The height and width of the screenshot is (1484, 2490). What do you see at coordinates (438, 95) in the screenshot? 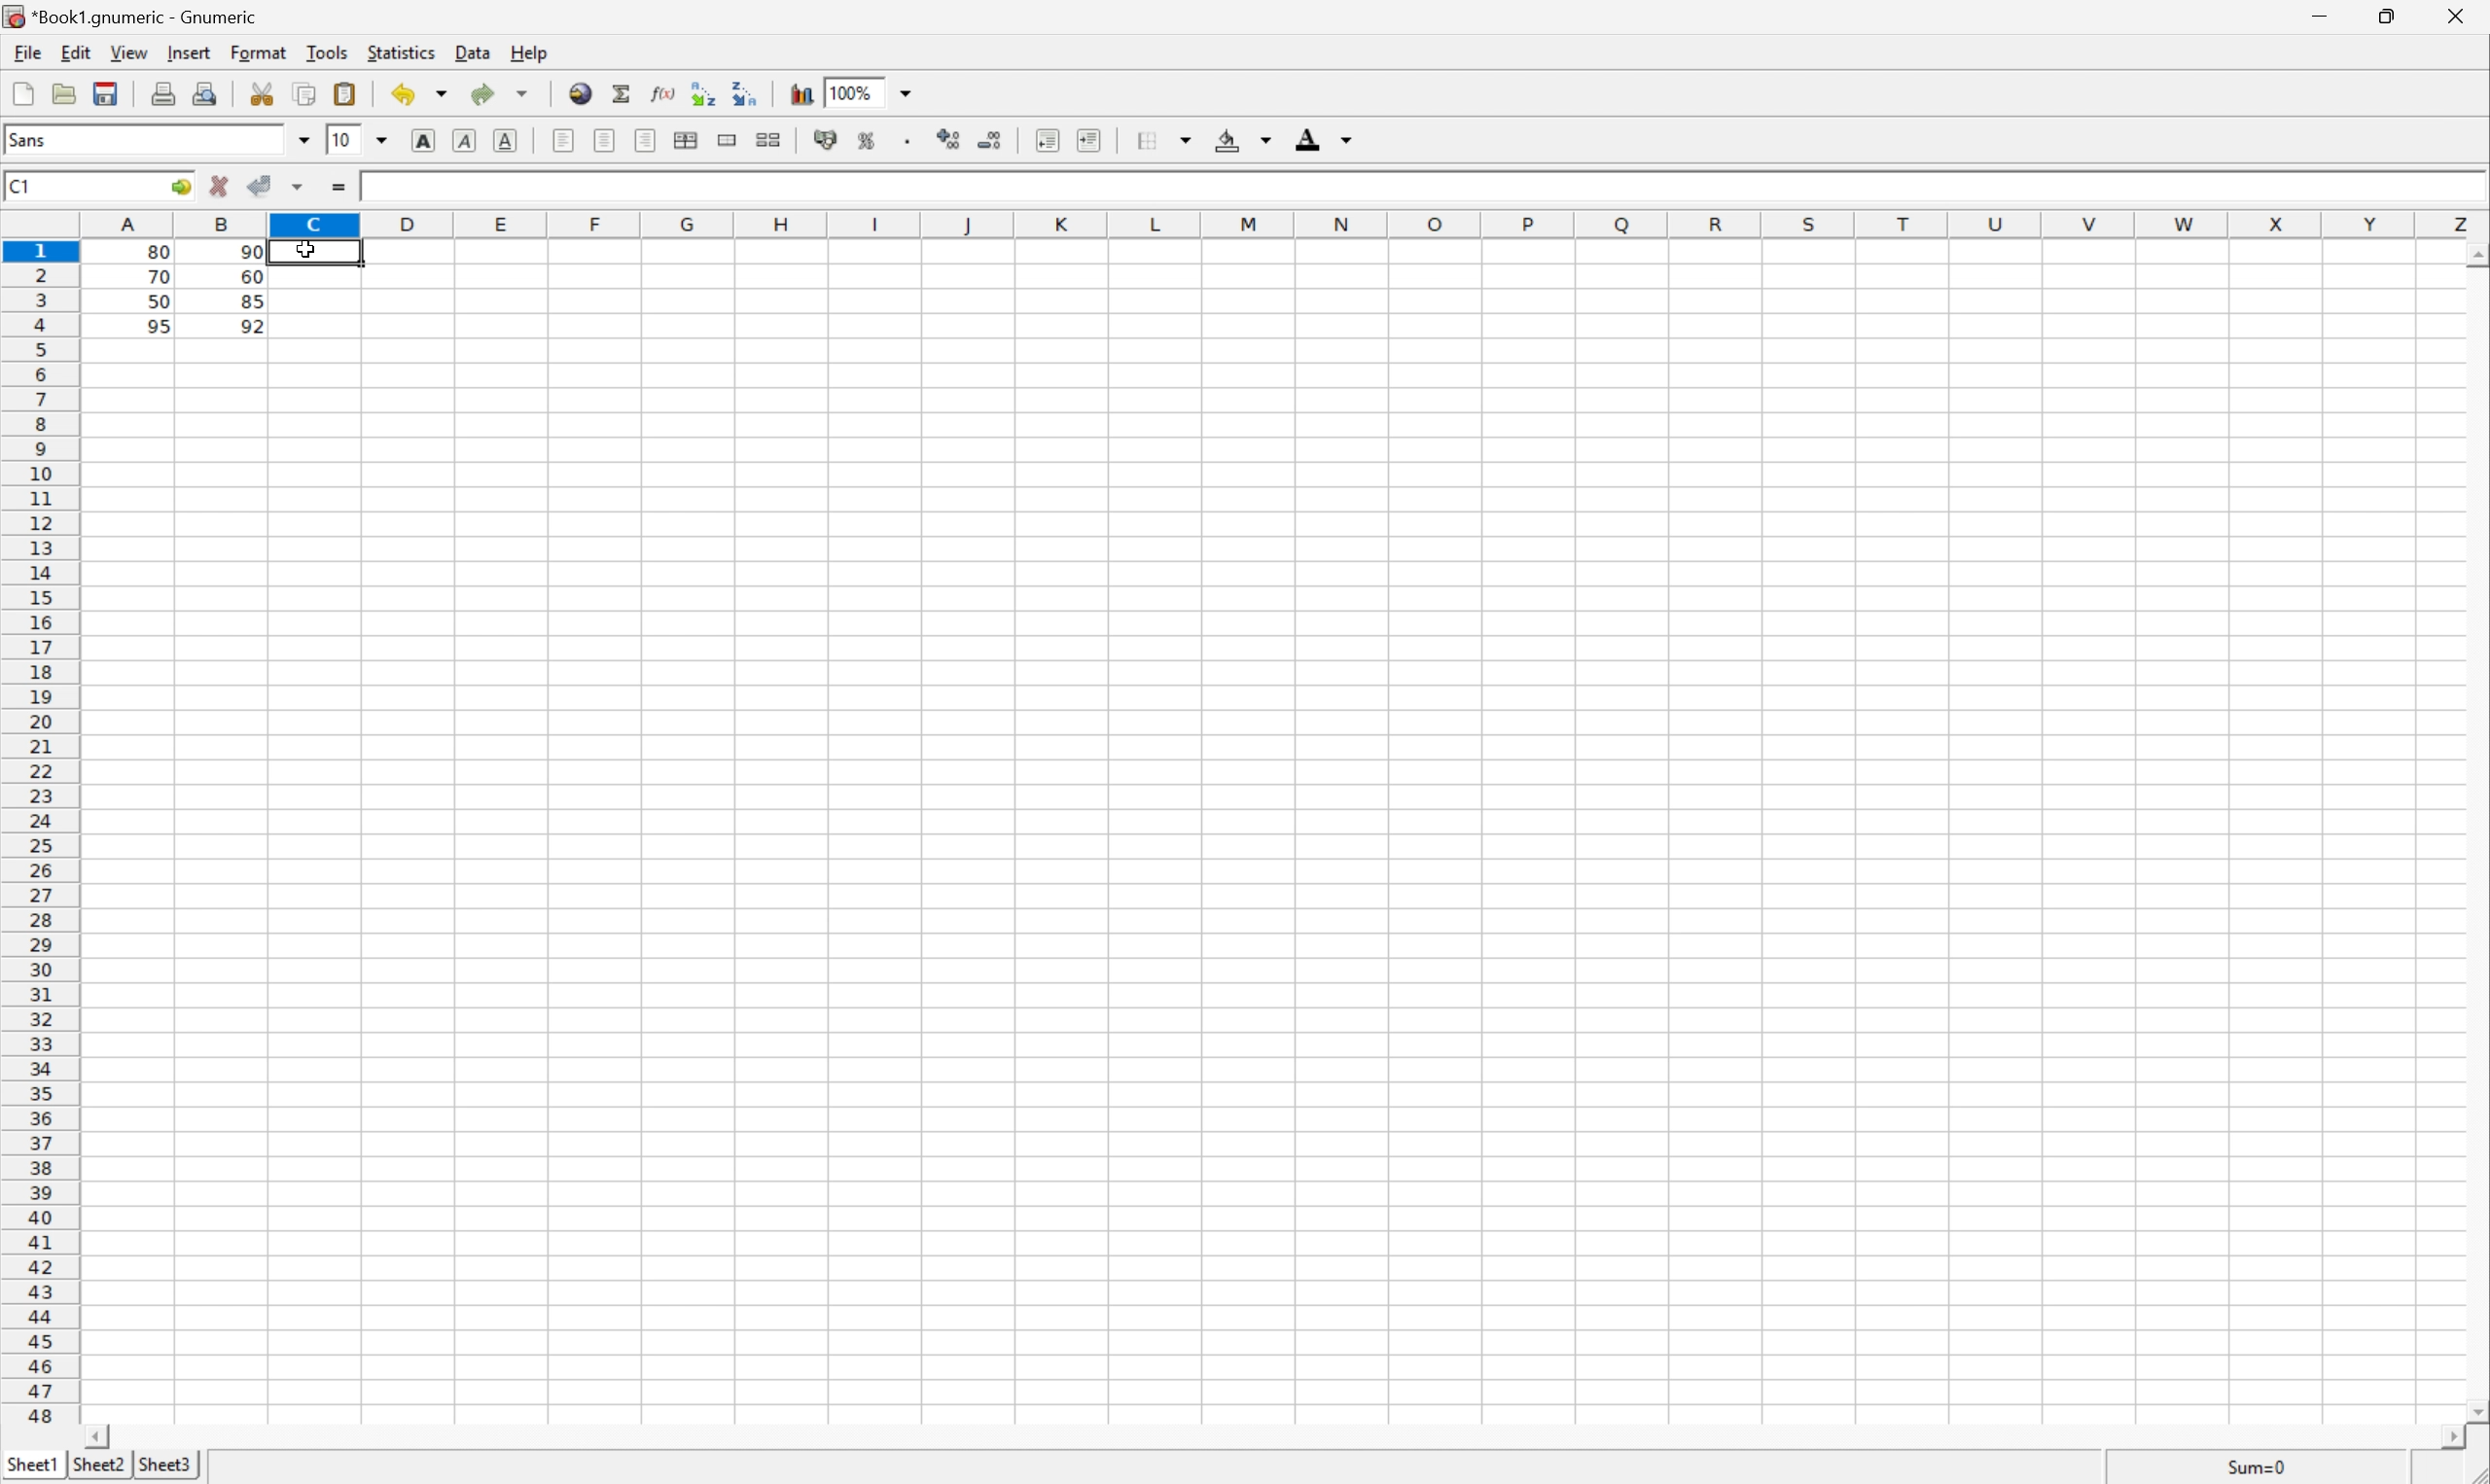
I see `Drop Down` at bounding box center [438, 95].